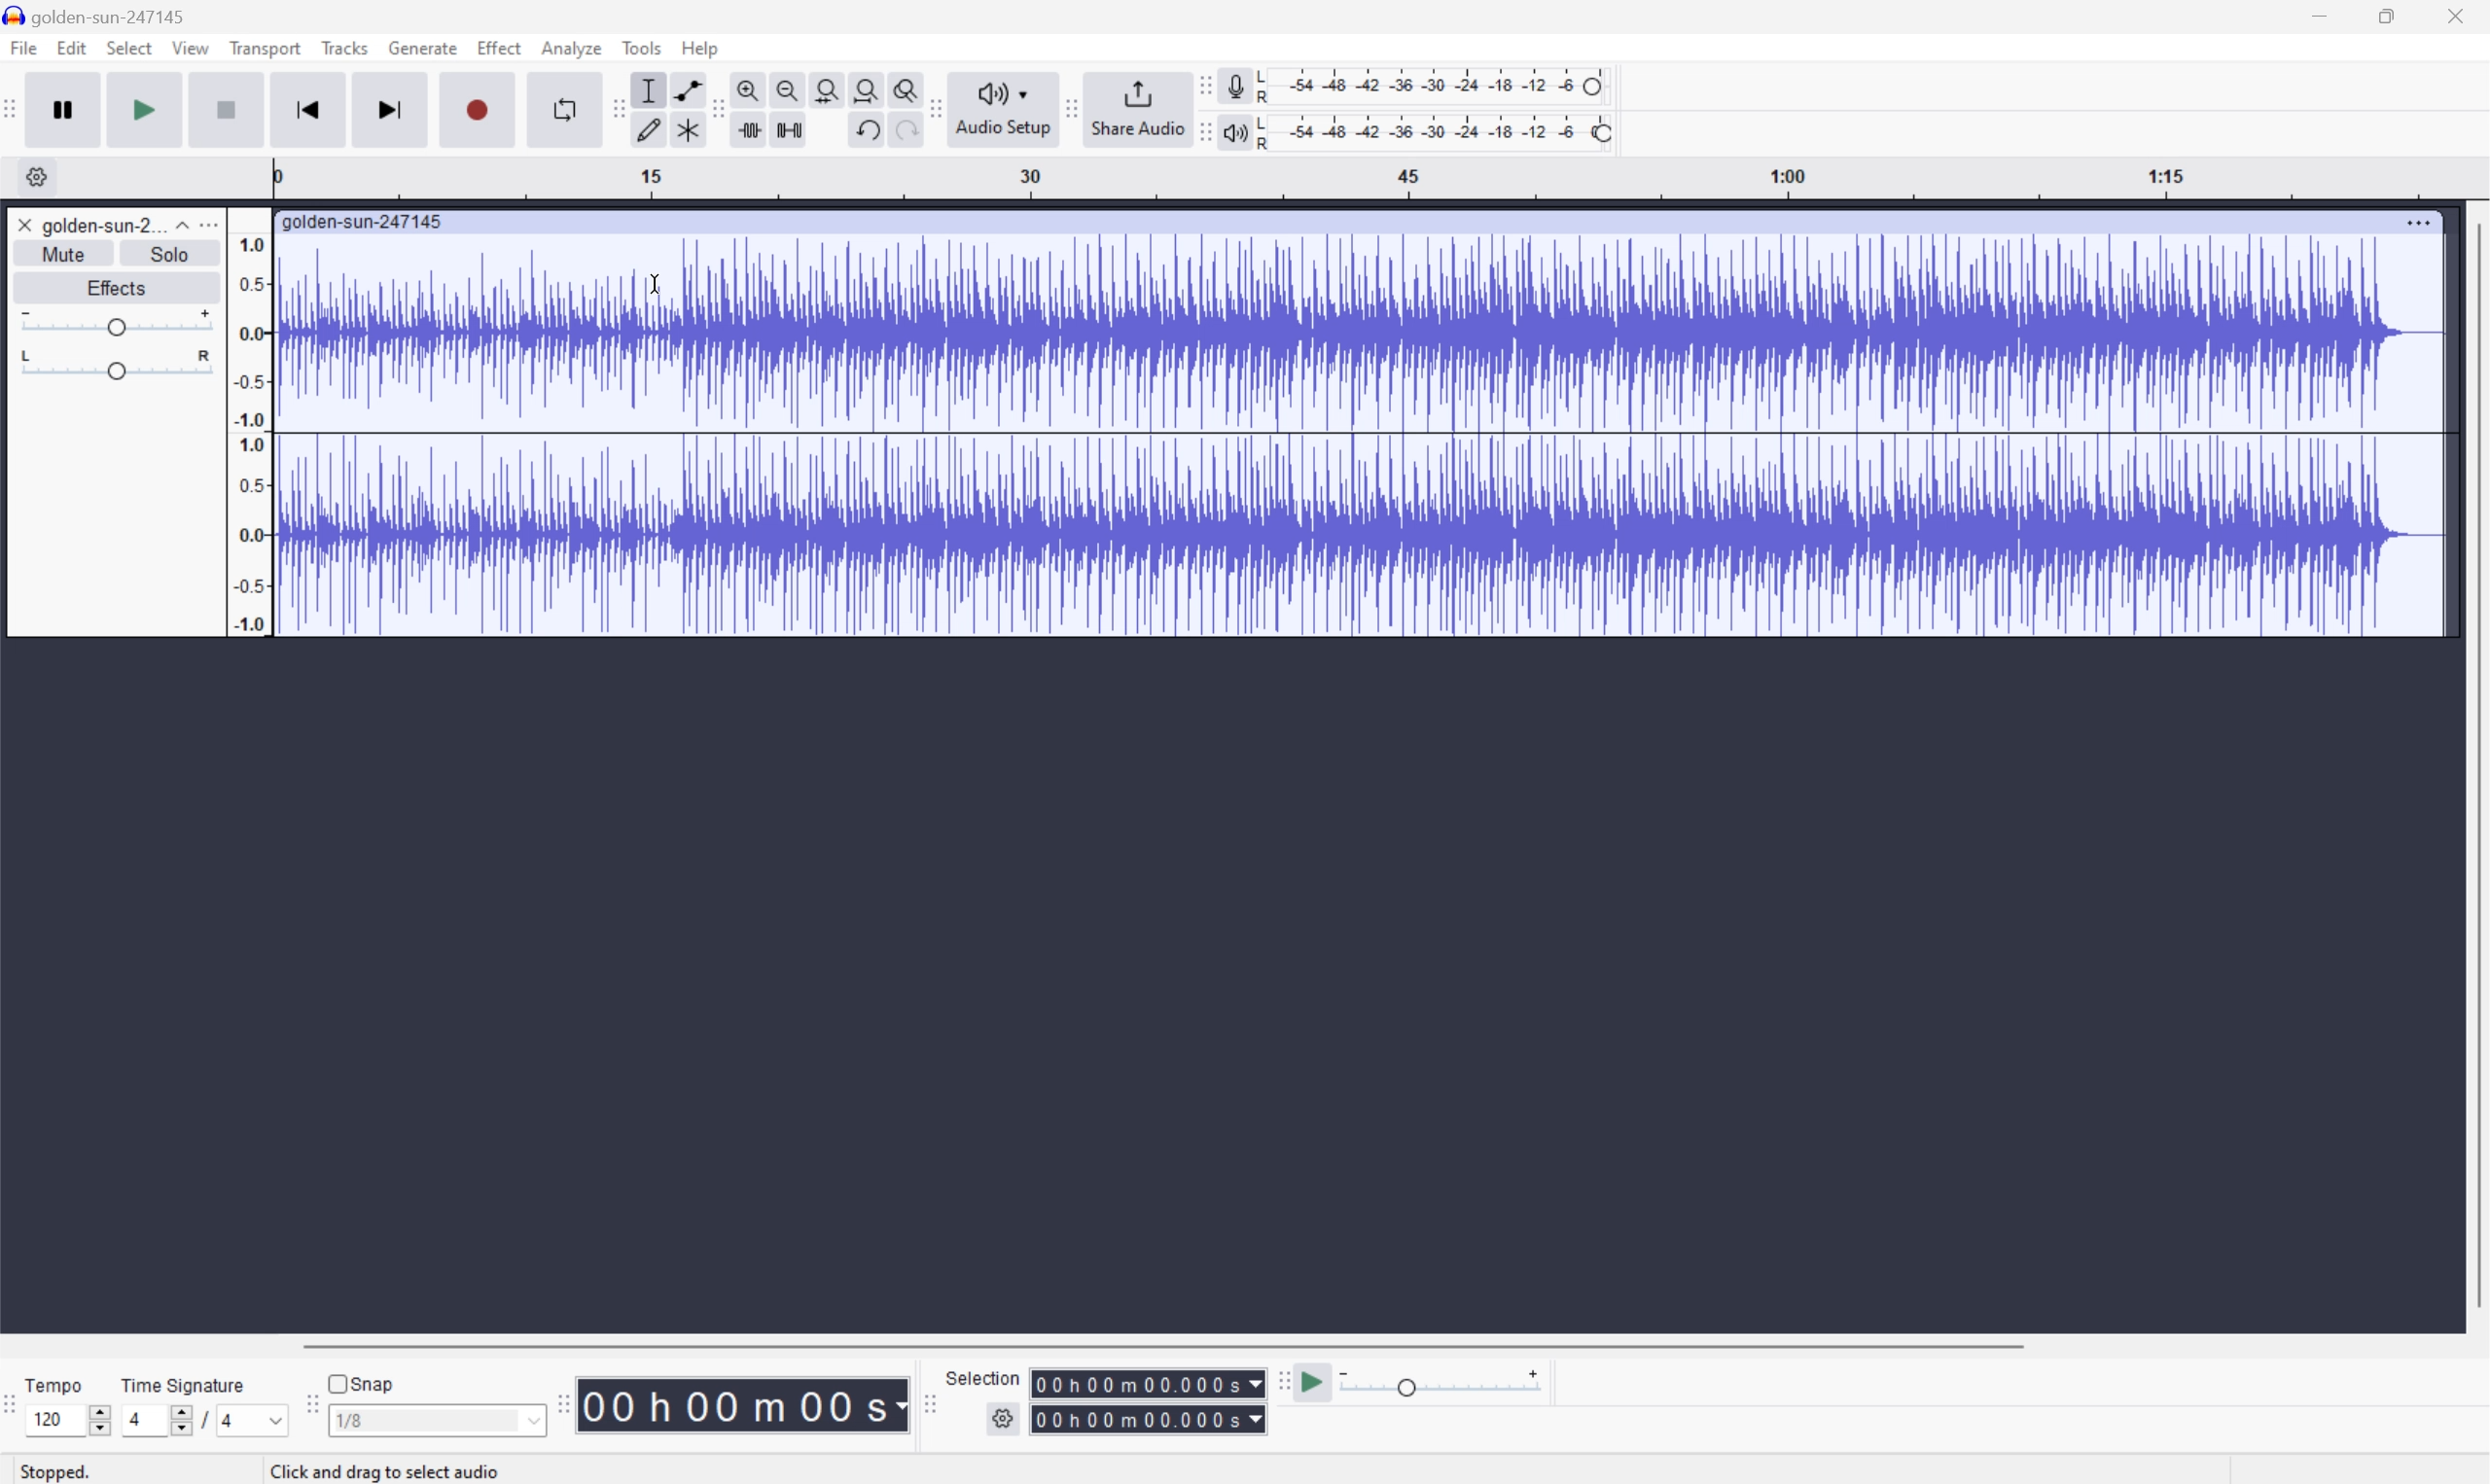 The width and height of the screenshot is (2490, 1484). What do you see at coordinates (360, 1380) in the screenshot?
I see `Snap` at bounding box center [360, 1380].